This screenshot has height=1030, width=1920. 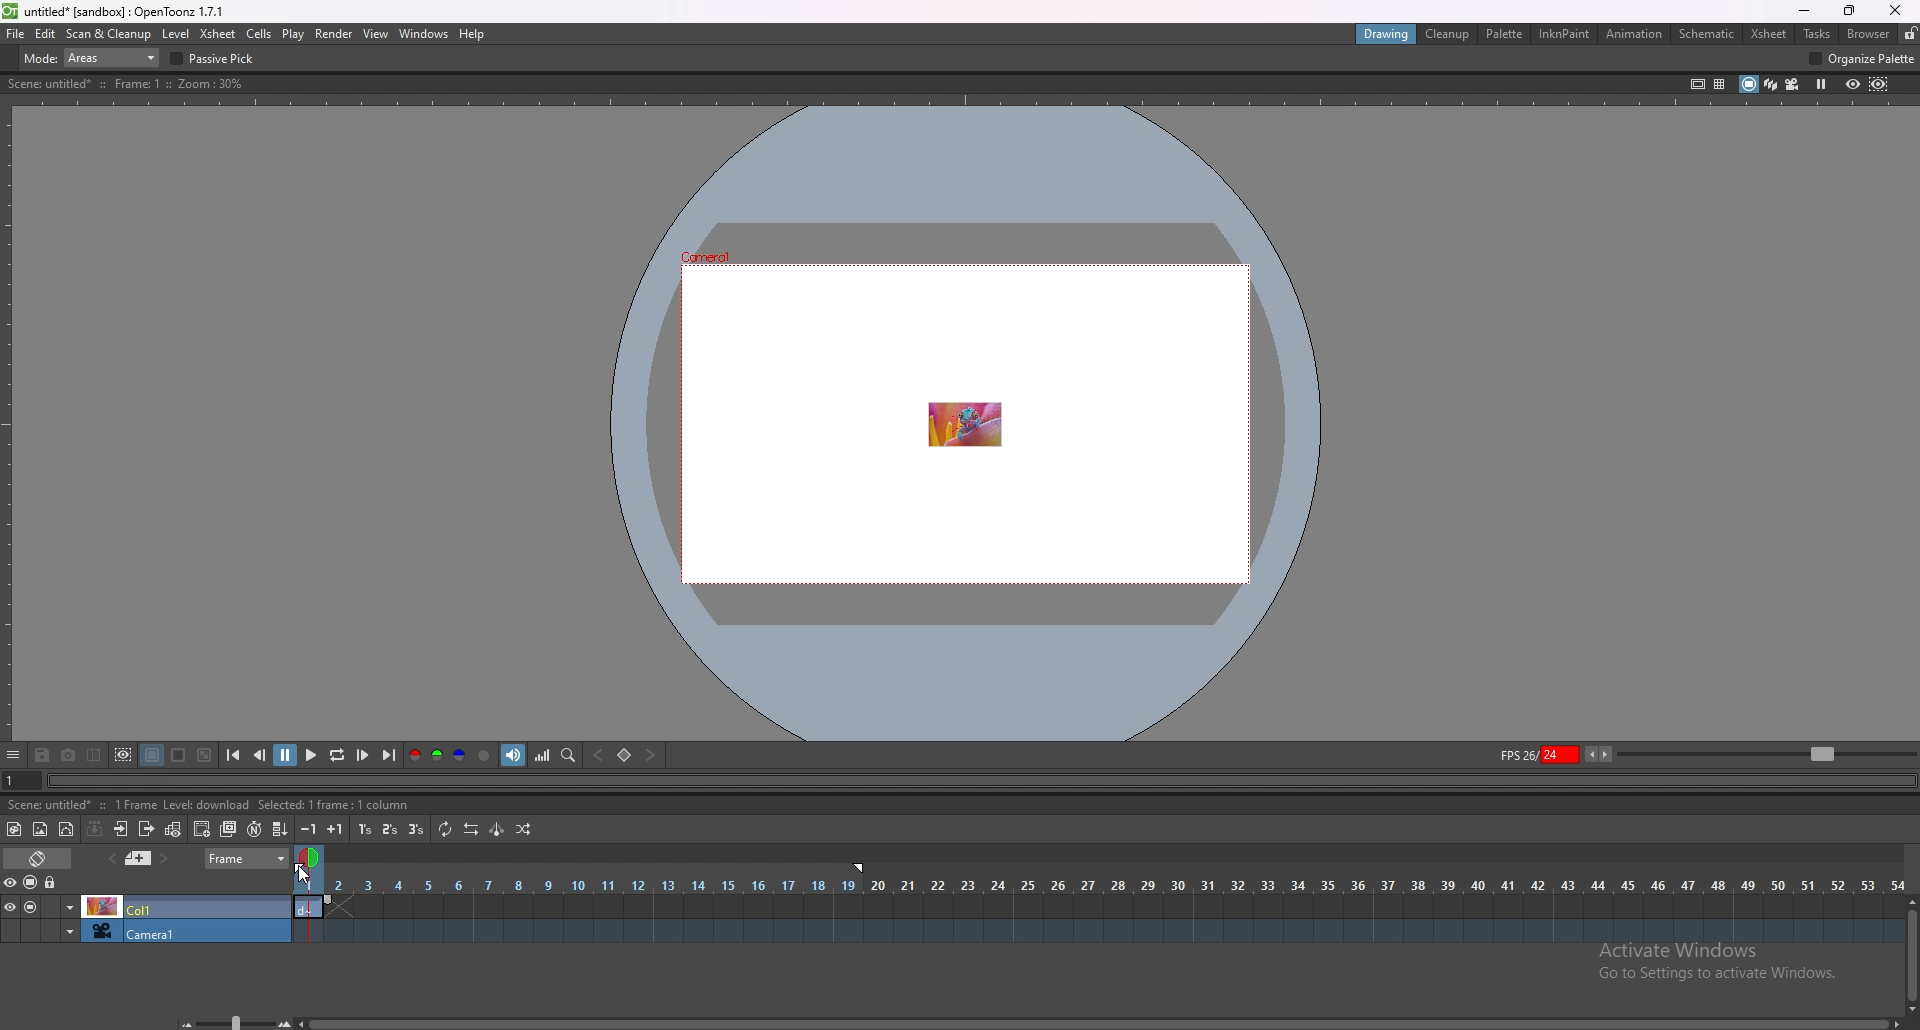 I want to click on auto input cell number, so click(x=254, y=829).